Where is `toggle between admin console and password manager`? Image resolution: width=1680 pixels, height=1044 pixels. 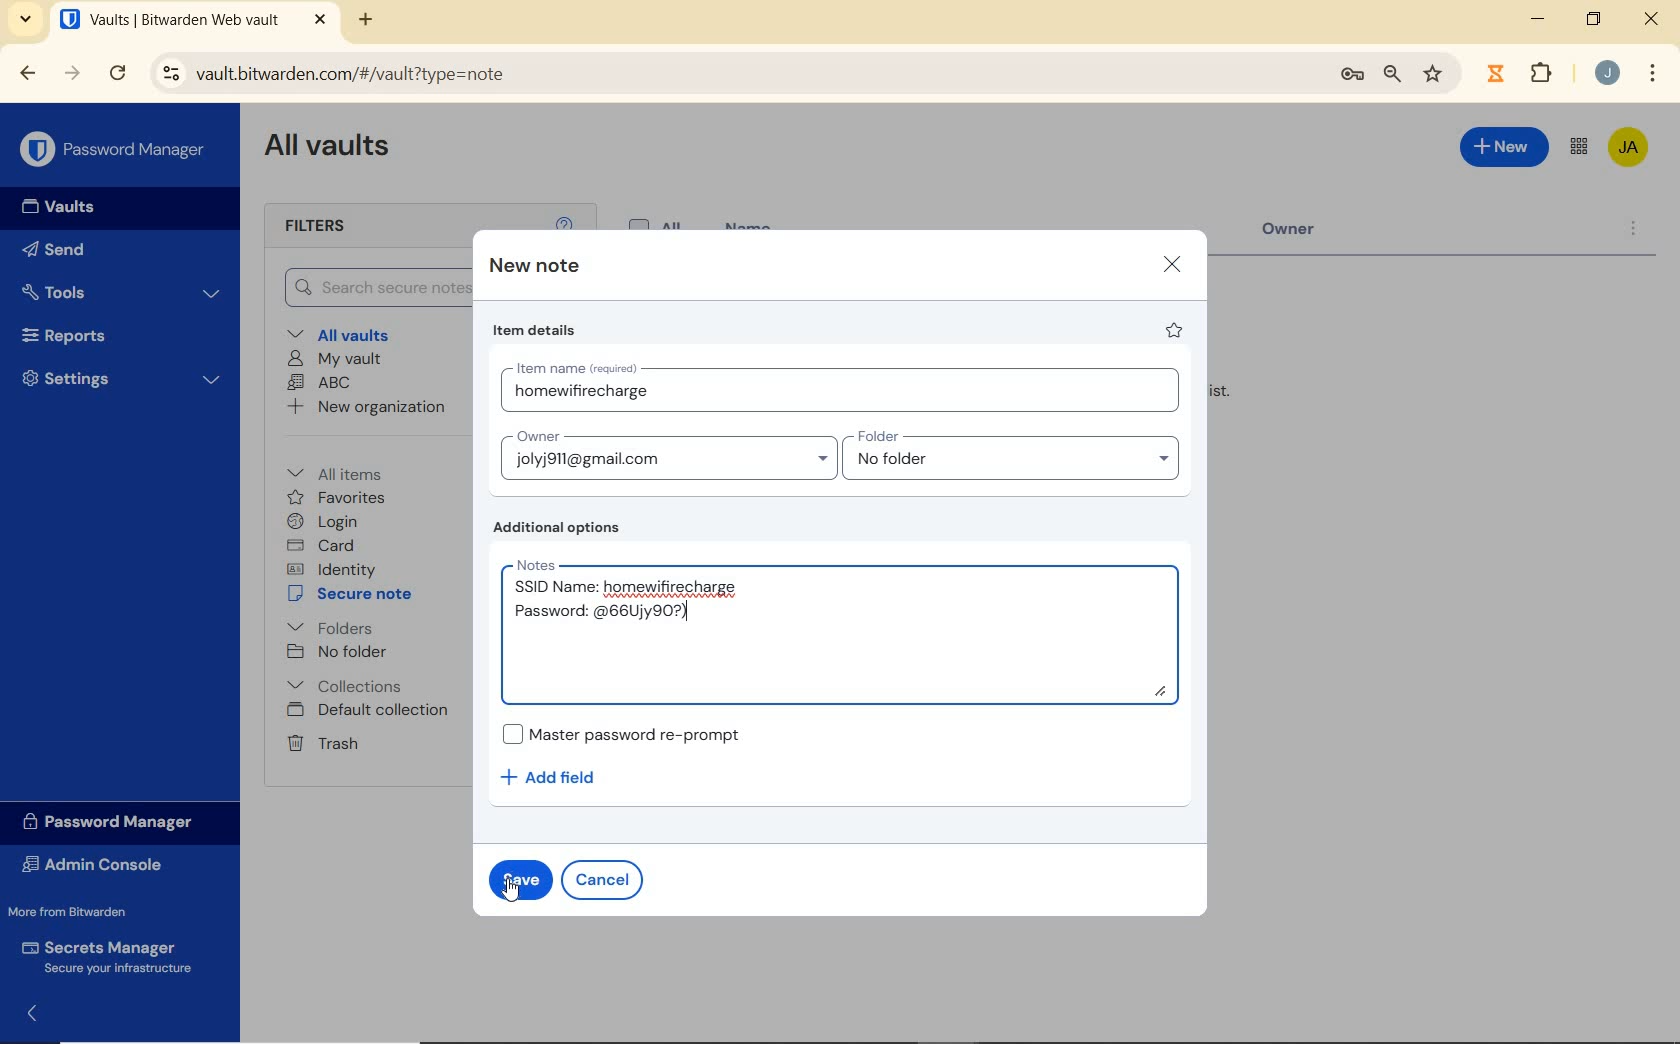
toggle between admin console and password manager is located at coordinates (1579, 148).